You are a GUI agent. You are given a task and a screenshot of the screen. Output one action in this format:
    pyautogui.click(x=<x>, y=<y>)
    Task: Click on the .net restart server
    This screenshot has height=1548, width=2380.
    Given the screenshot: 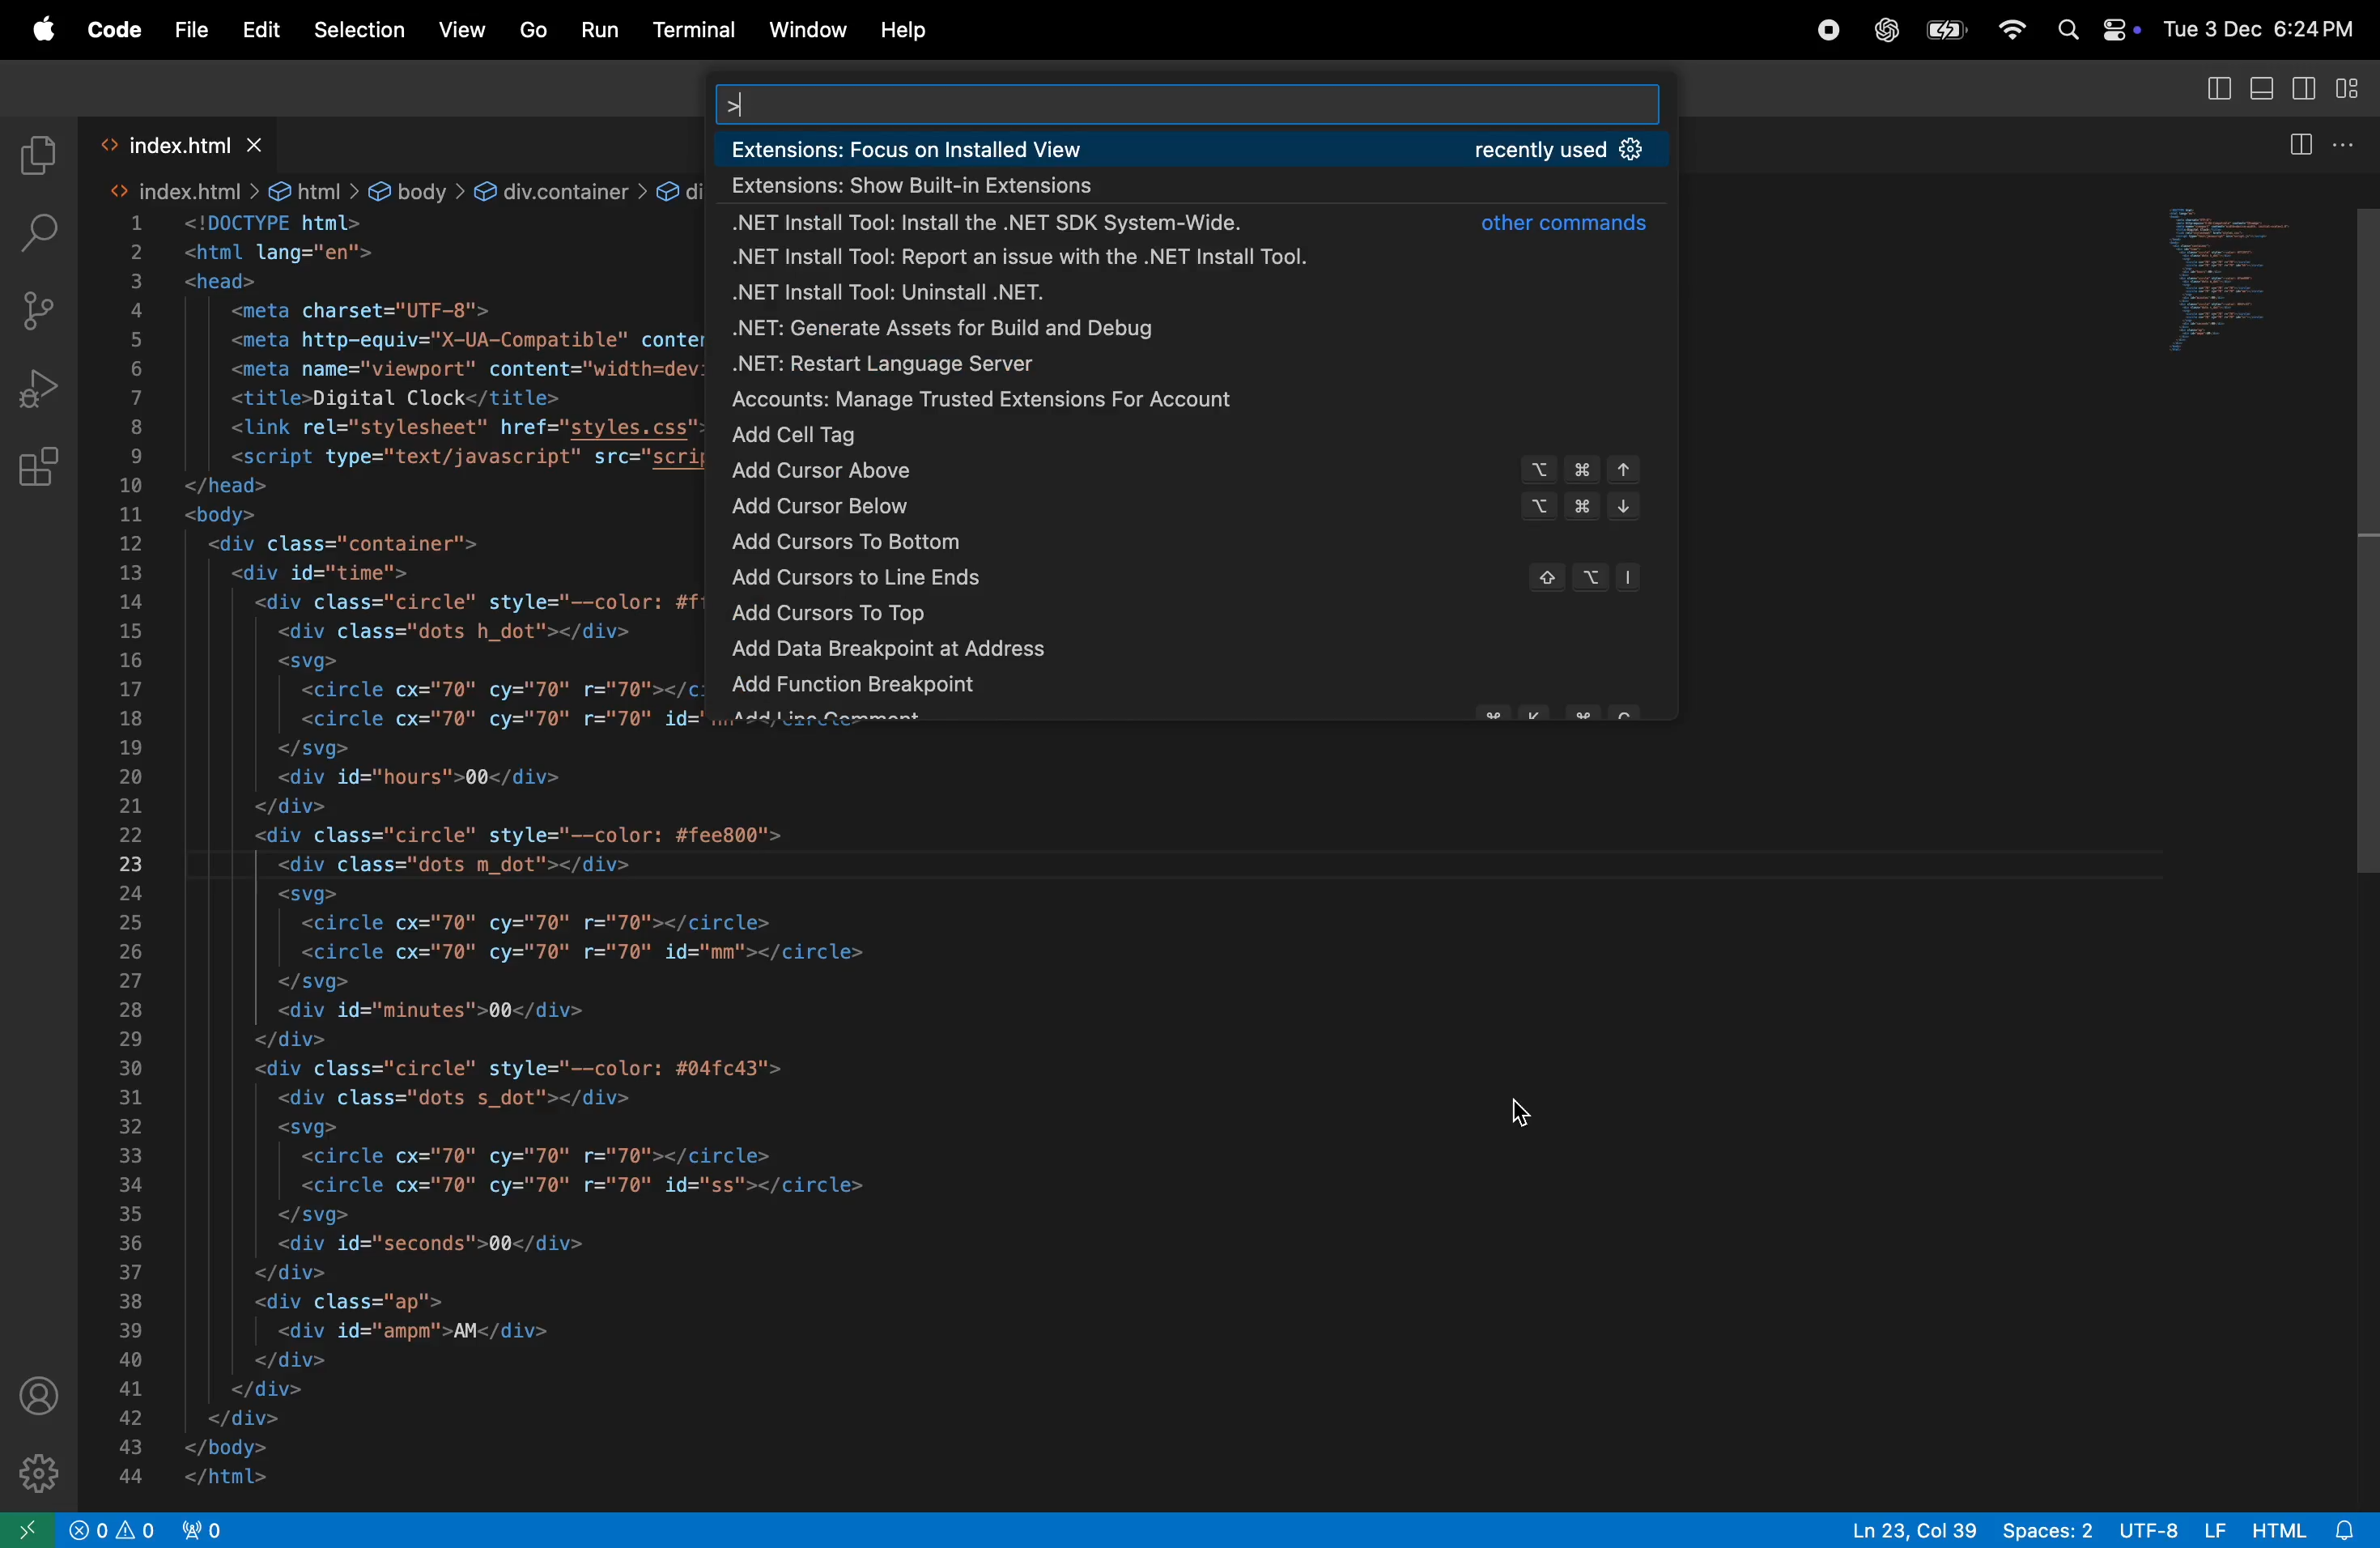 What is the action you would take?
    pyautogui.click(x=1199, y=364)
    